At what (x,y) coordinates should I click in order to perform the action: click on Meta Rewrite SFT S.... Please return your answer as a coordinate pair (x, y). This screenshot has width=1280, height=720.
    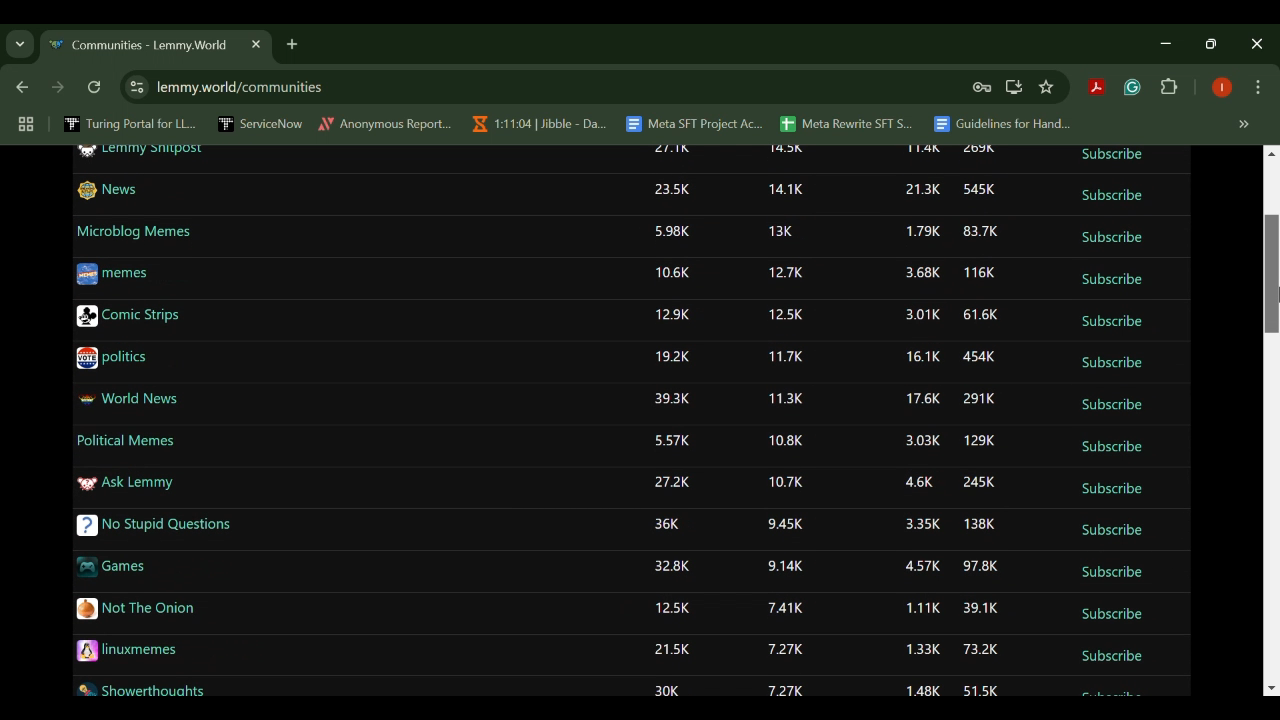
    Looking at the image, I should click on (847, 125).